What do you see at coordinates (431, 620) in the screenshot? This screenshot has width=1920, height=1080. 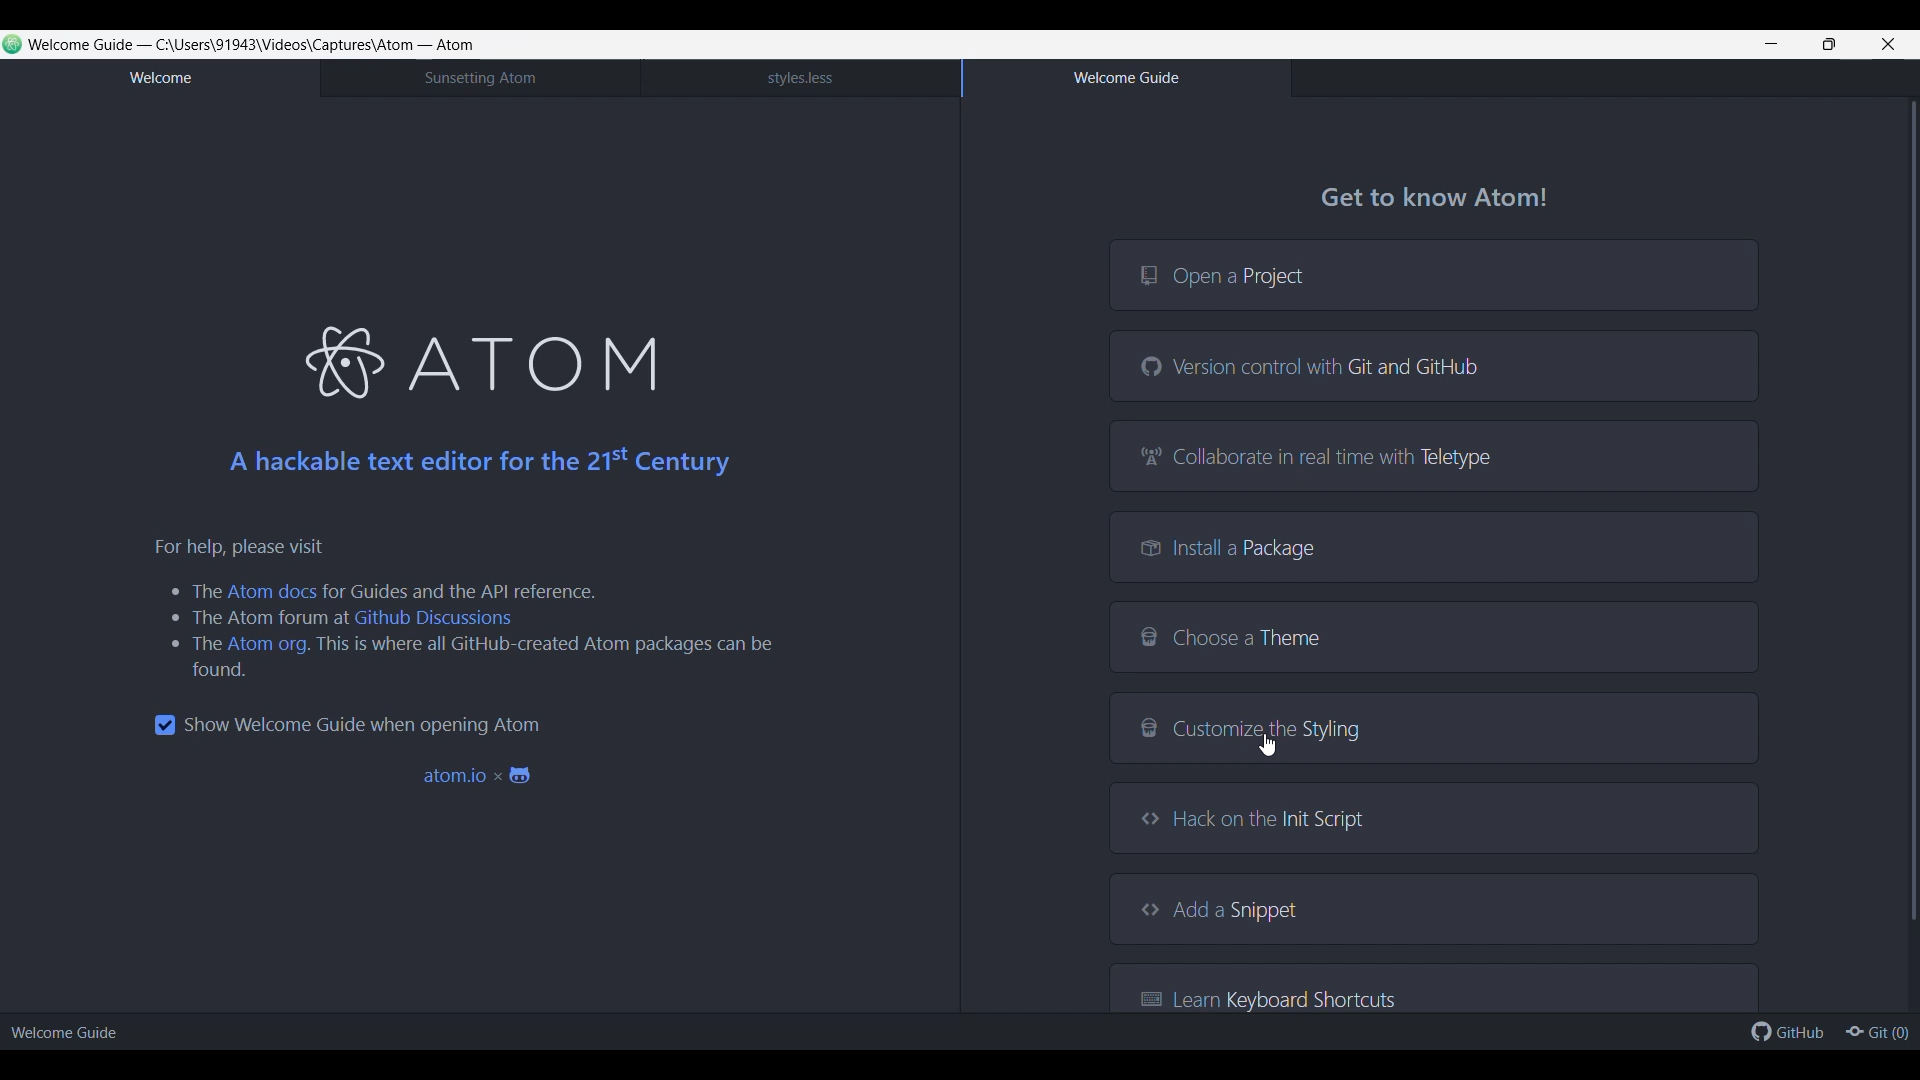 I see `Github Discussions` at bounding box center [431, 620].